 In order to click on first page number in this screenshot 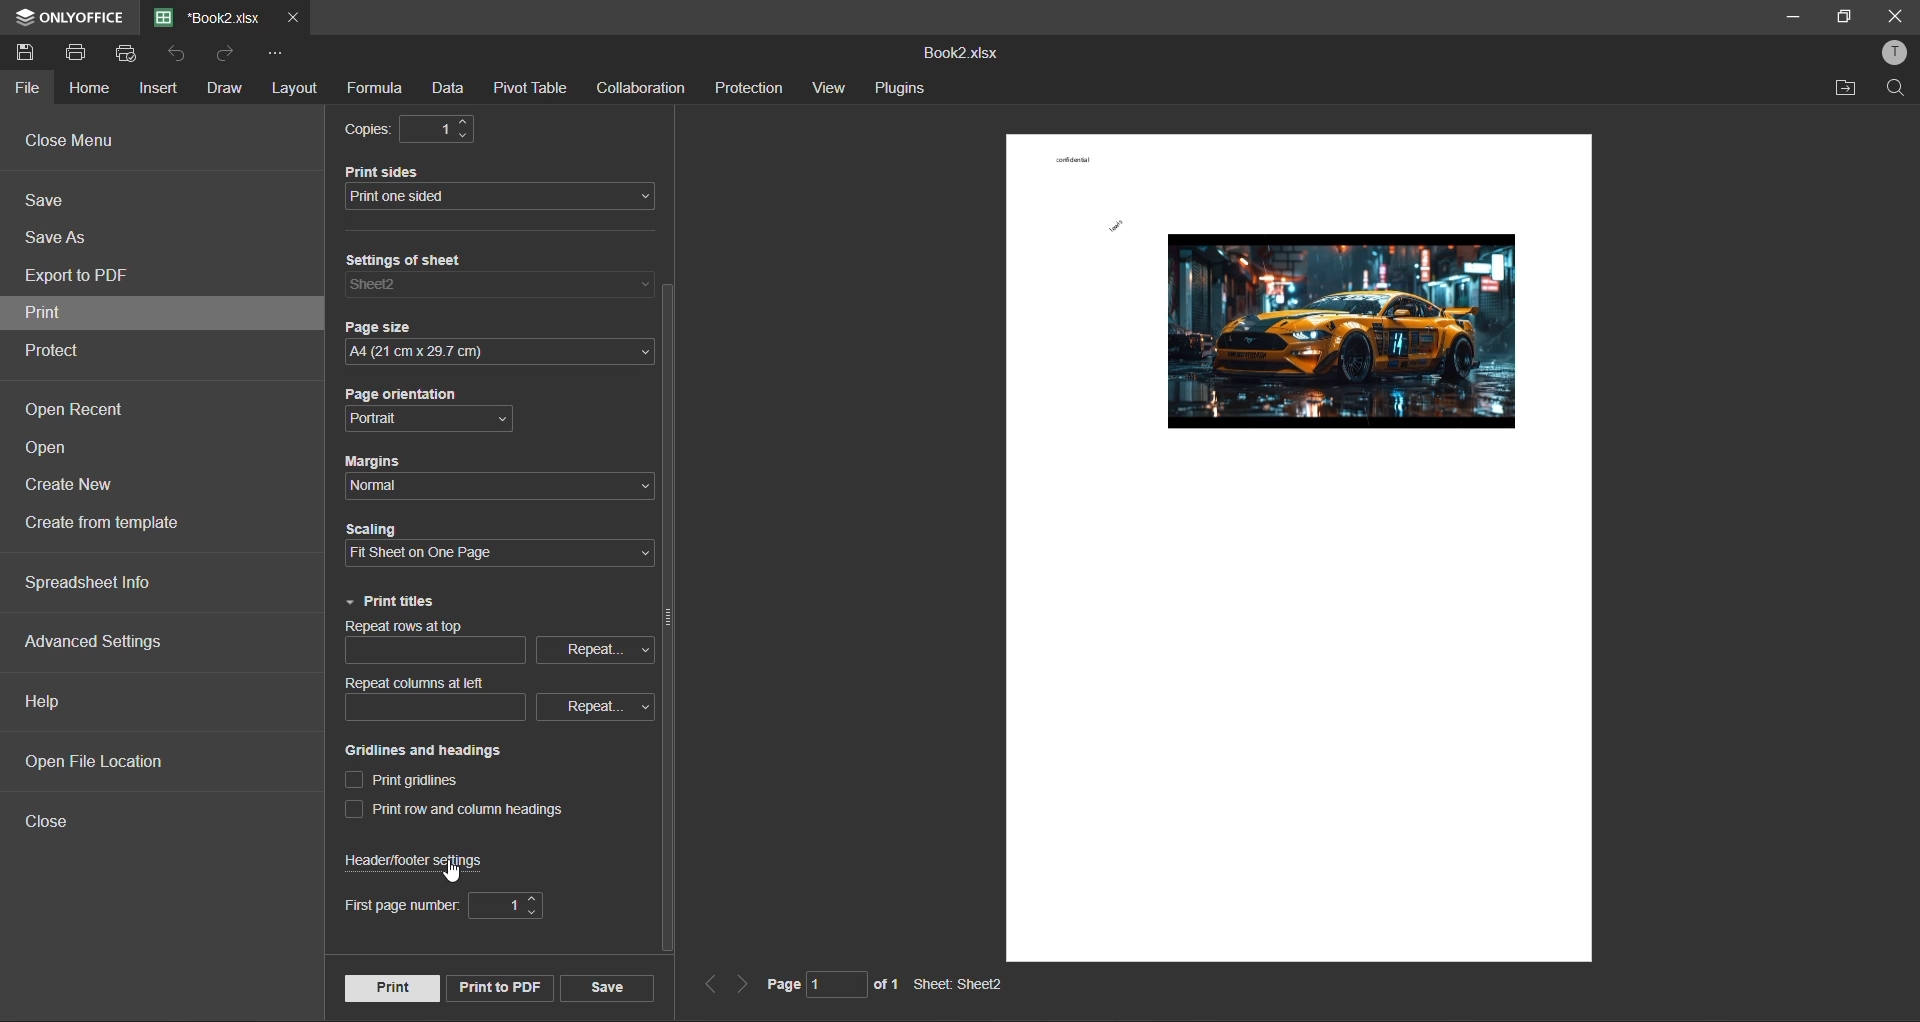, I will do `click(446, 903)`.